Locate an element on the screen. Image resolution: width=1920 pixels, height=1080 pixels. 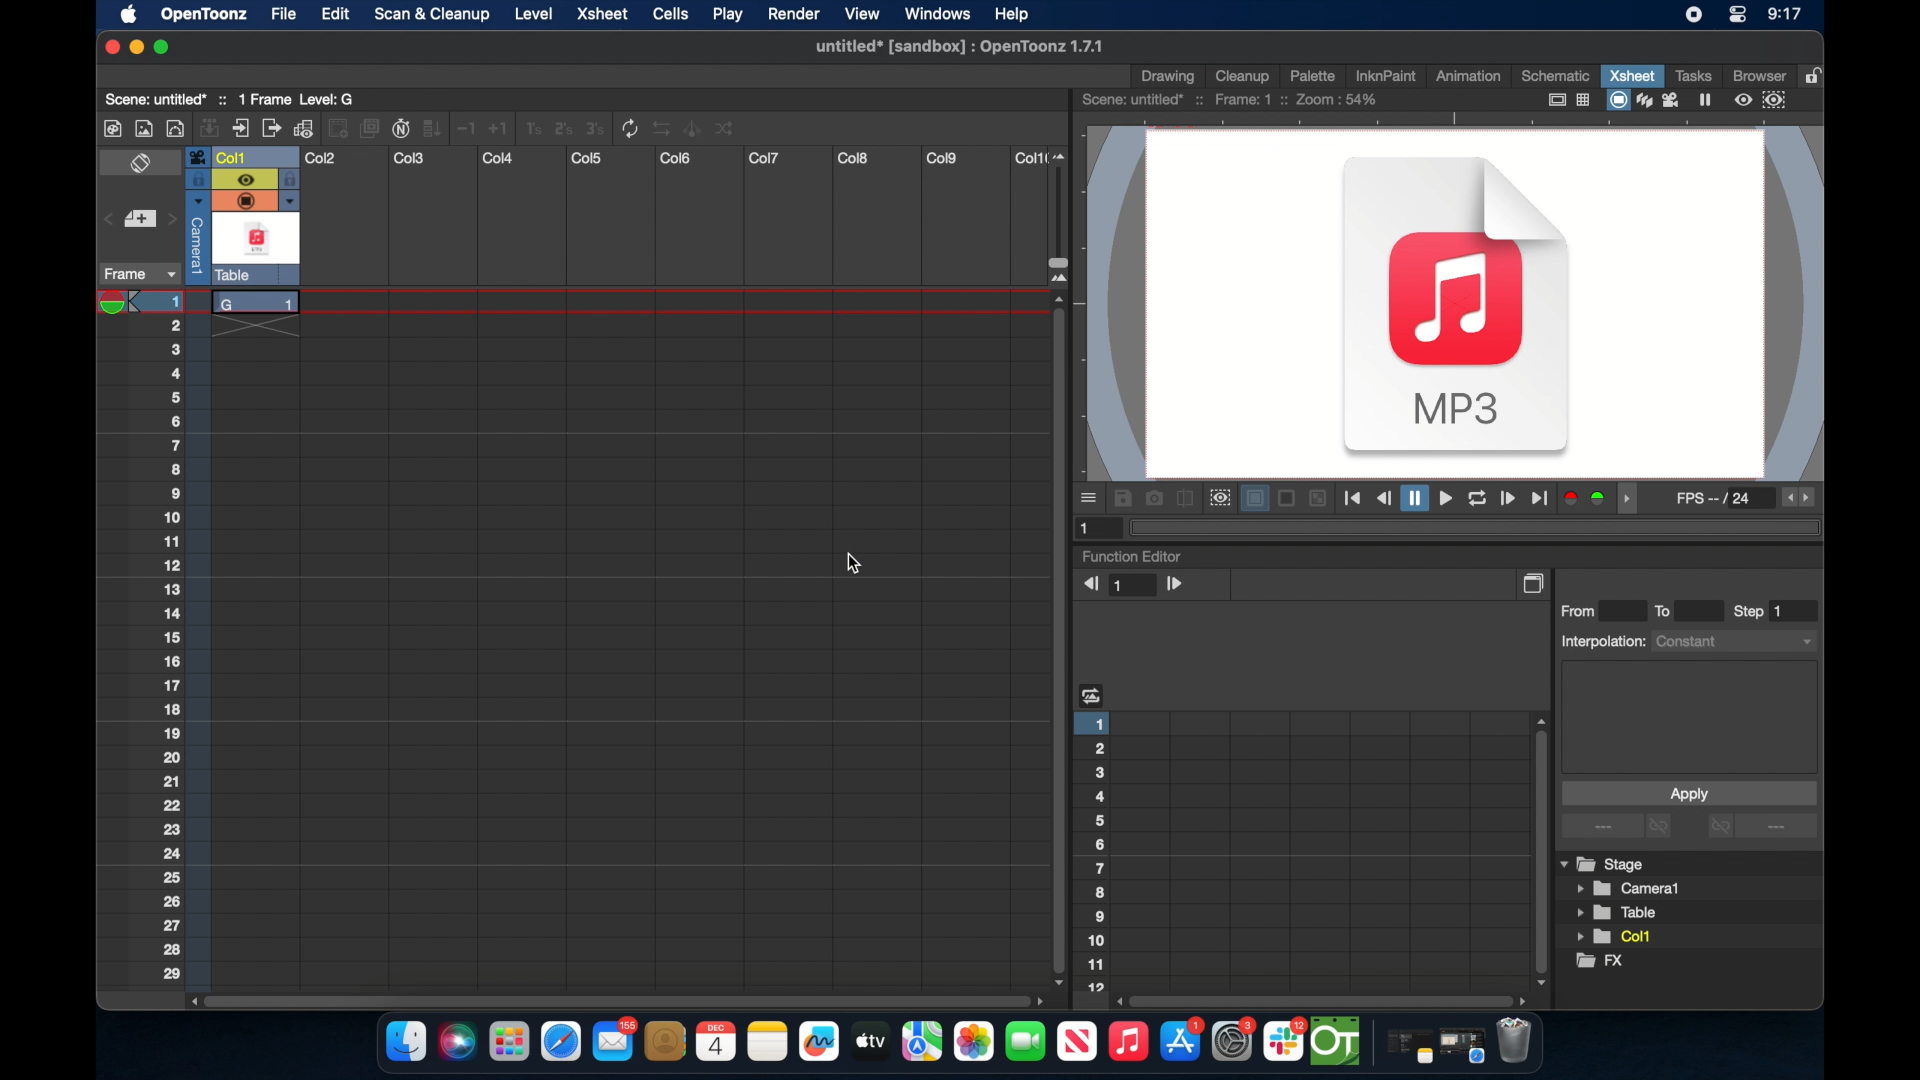
siri is located at coordinates (455, 1042).